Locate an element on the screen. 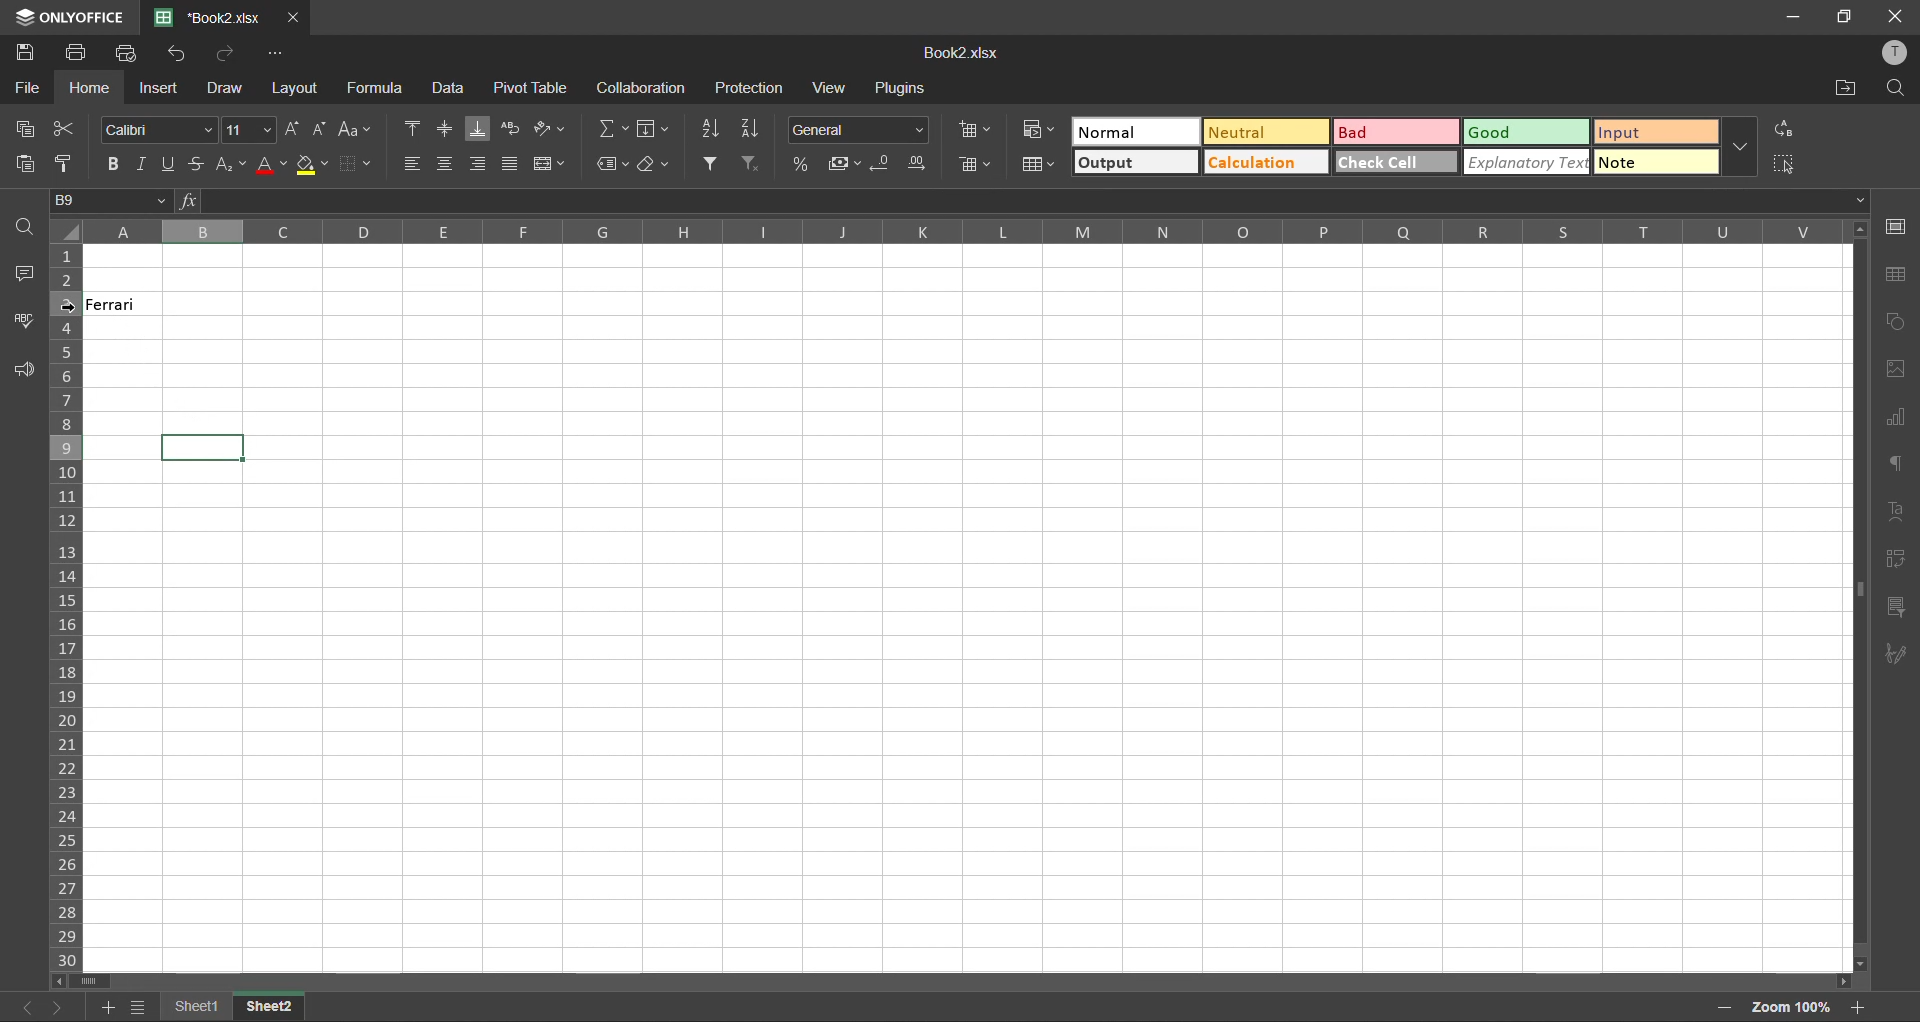  filter is located at coordinates (714, 164).